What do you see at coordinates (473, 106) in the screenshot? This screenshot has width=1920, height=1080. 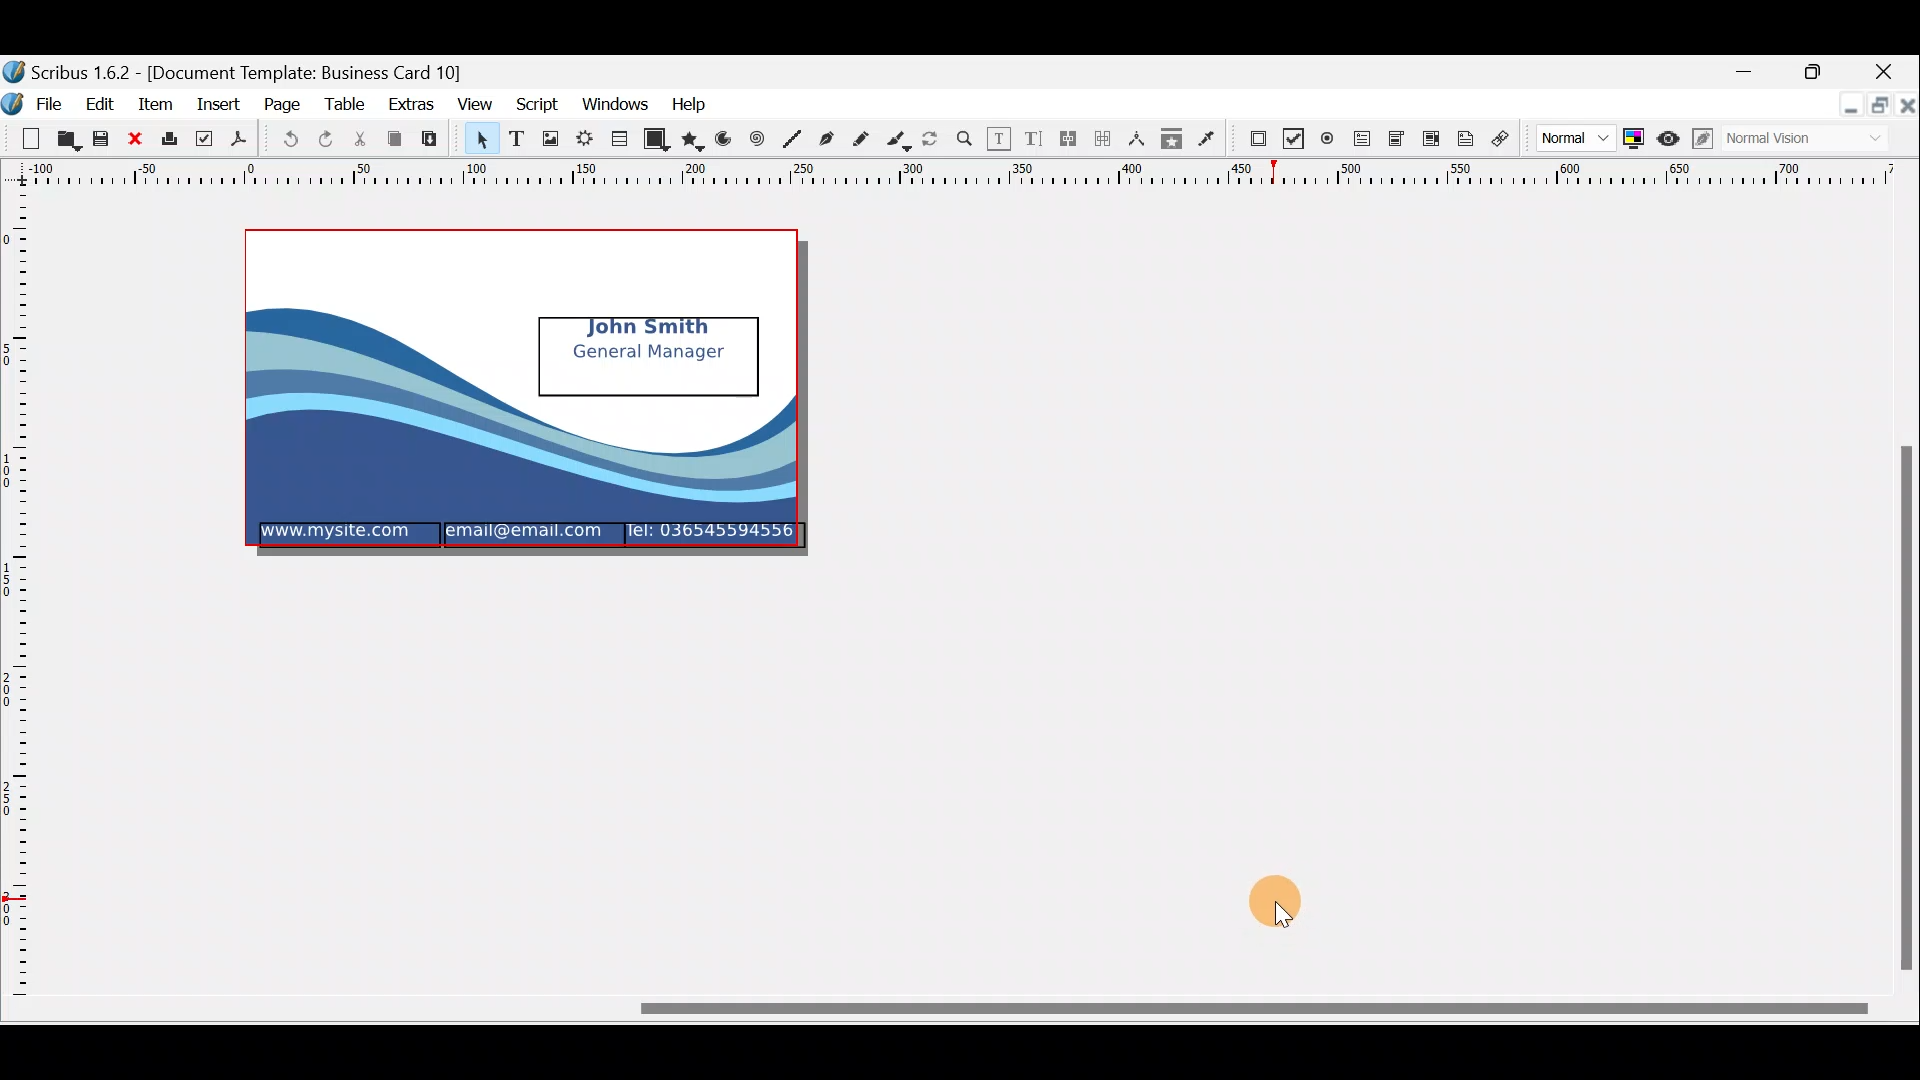 I see `View` at bounding box center [473, 106].